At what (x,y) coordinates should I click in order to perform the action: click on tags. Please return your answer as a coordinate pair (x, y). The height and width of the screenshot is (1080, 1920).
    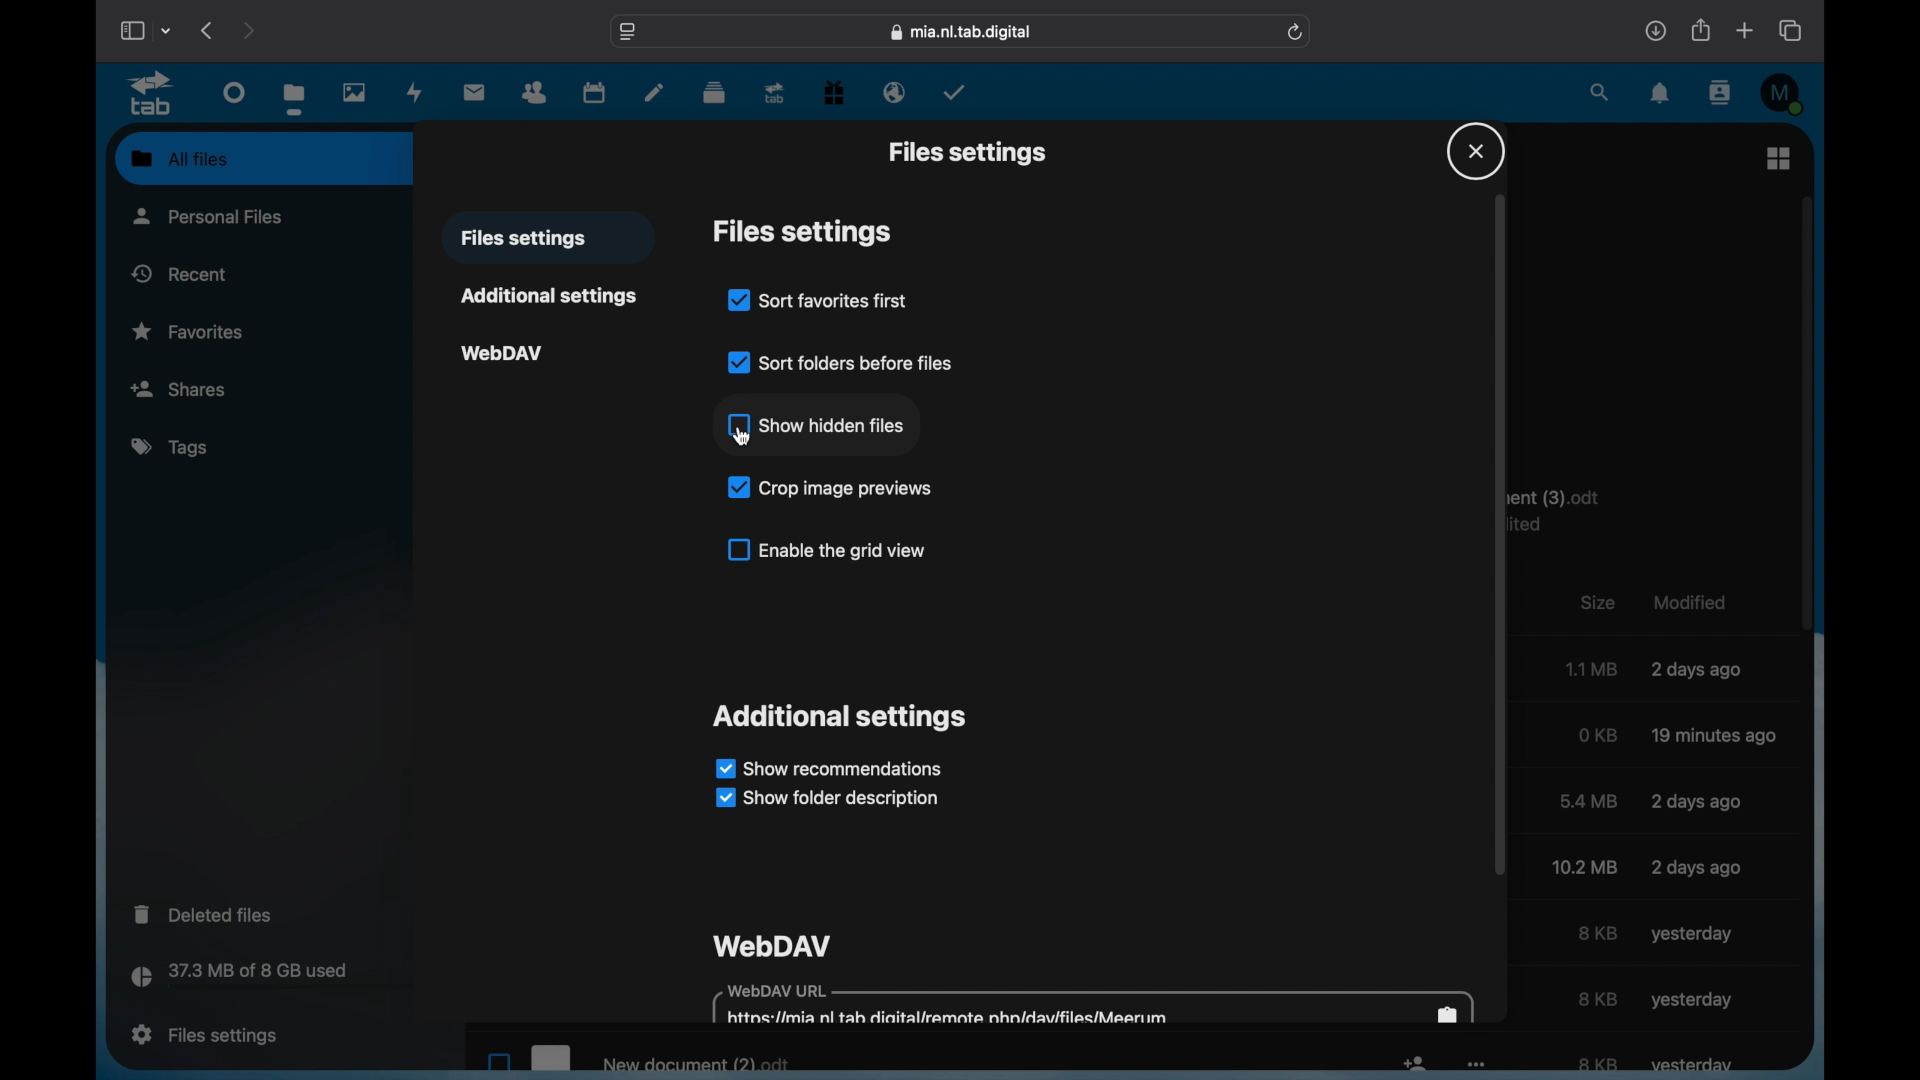
    Looking at the image, I should click on (172, 448).